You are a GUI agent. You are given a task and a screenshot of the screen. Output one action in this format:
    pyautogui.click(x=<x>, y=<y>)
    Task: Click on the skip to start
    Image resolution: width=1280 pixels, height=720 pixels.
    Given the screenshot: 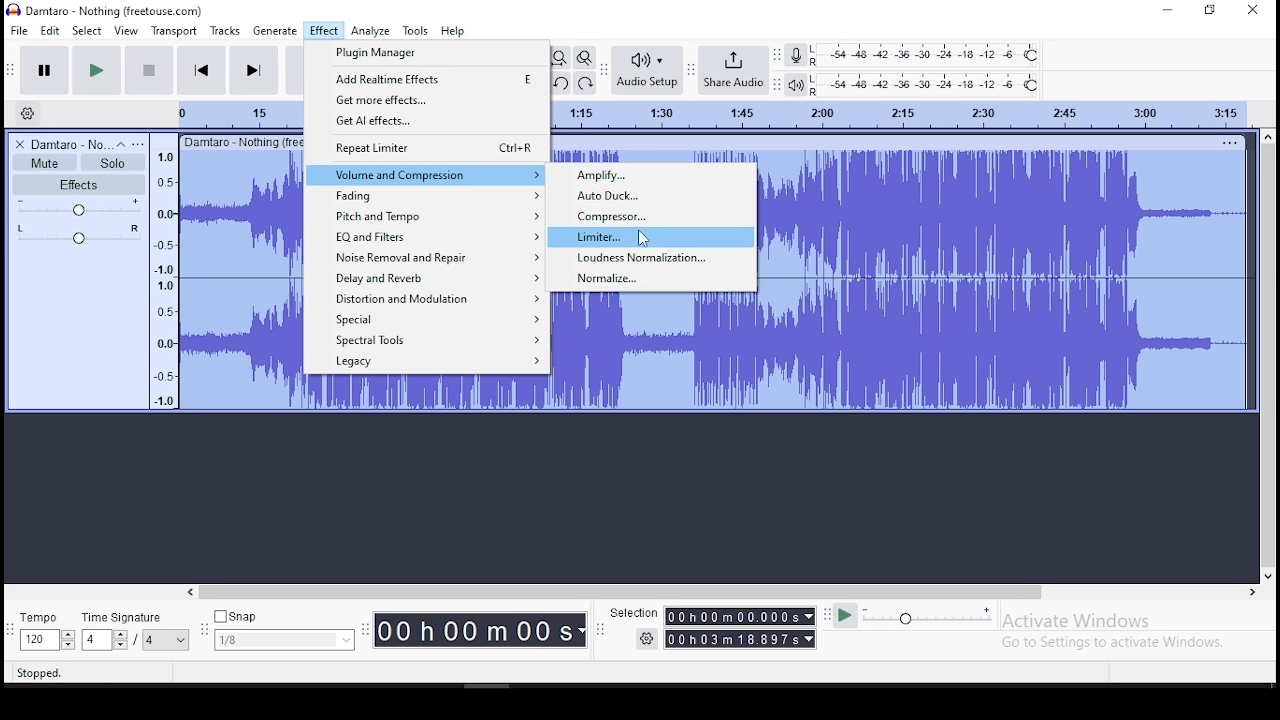 What is the action you would take?
    pyautogui.click(x=202, y=70)
    